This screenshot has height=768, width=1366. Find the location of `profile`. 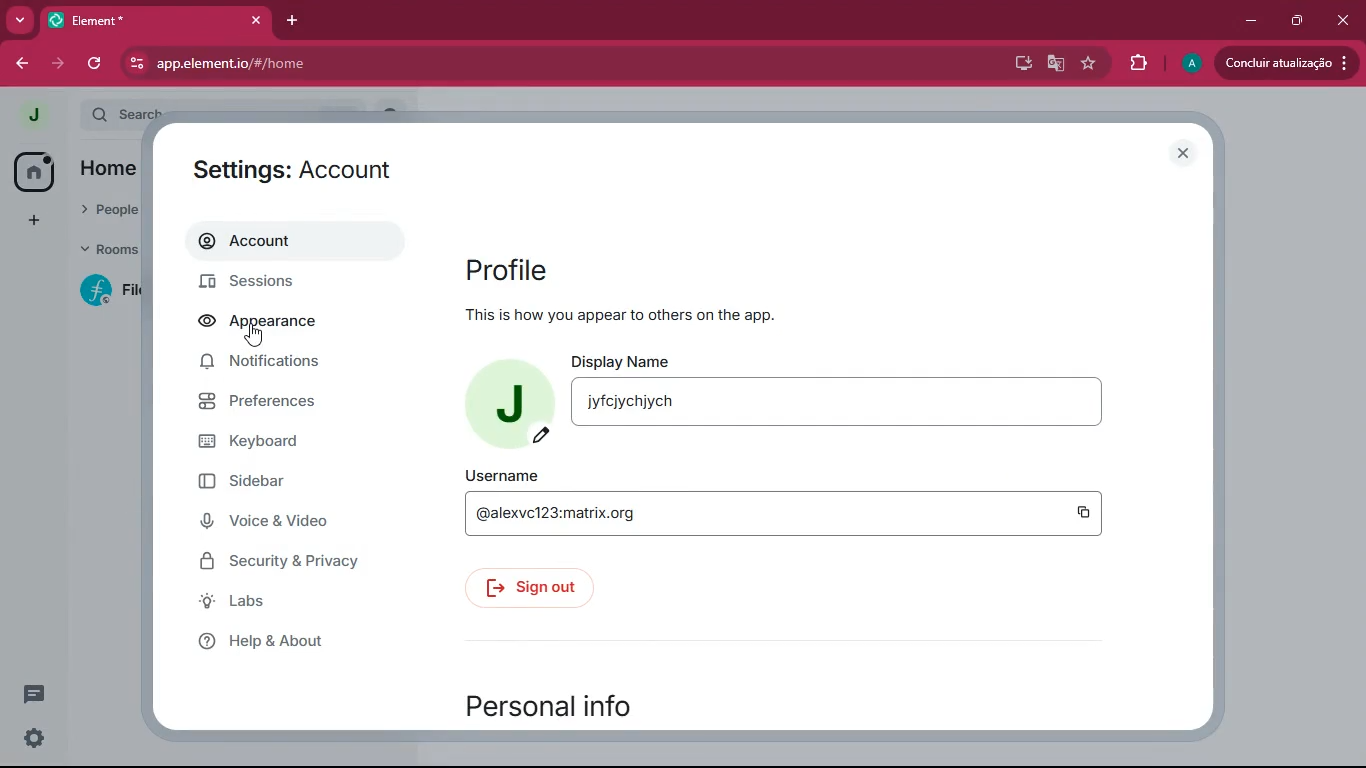

profile is located at coordinates (611, 267).